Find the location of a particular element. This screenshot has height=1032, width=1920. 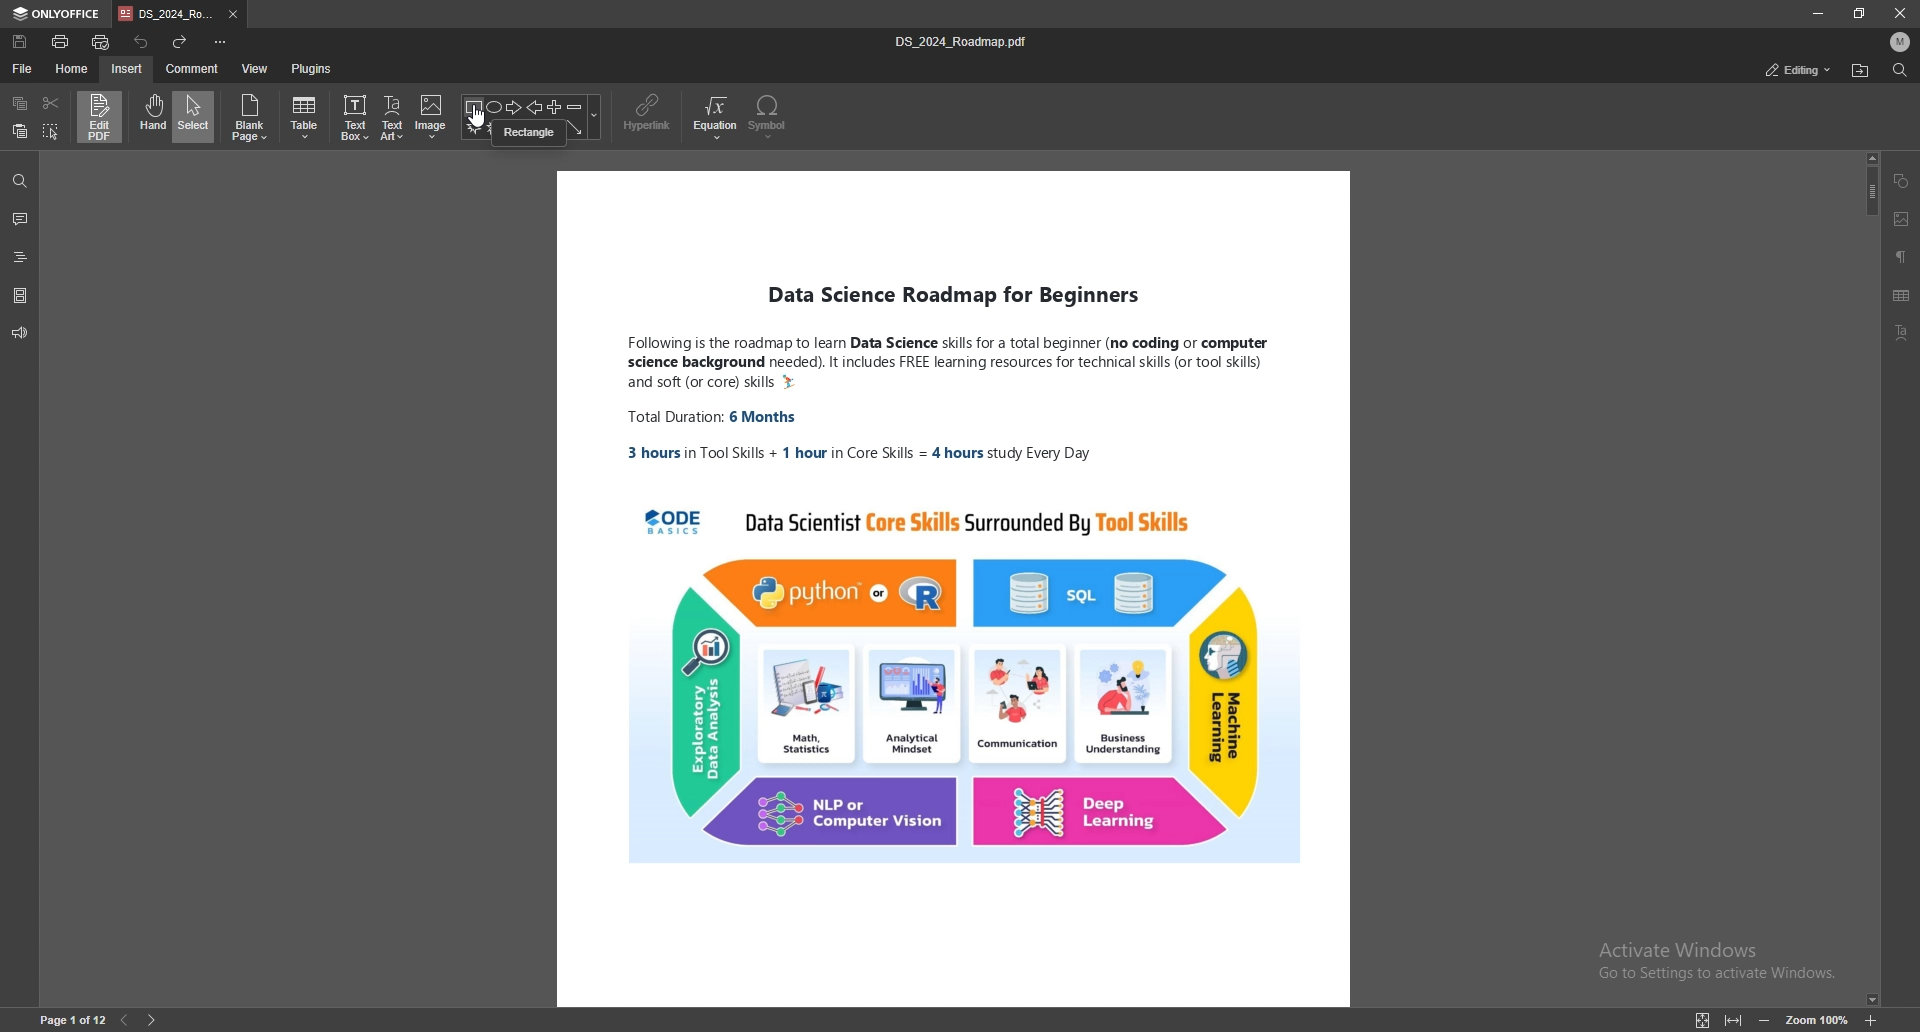

undo is located at coordinates (141, 41).